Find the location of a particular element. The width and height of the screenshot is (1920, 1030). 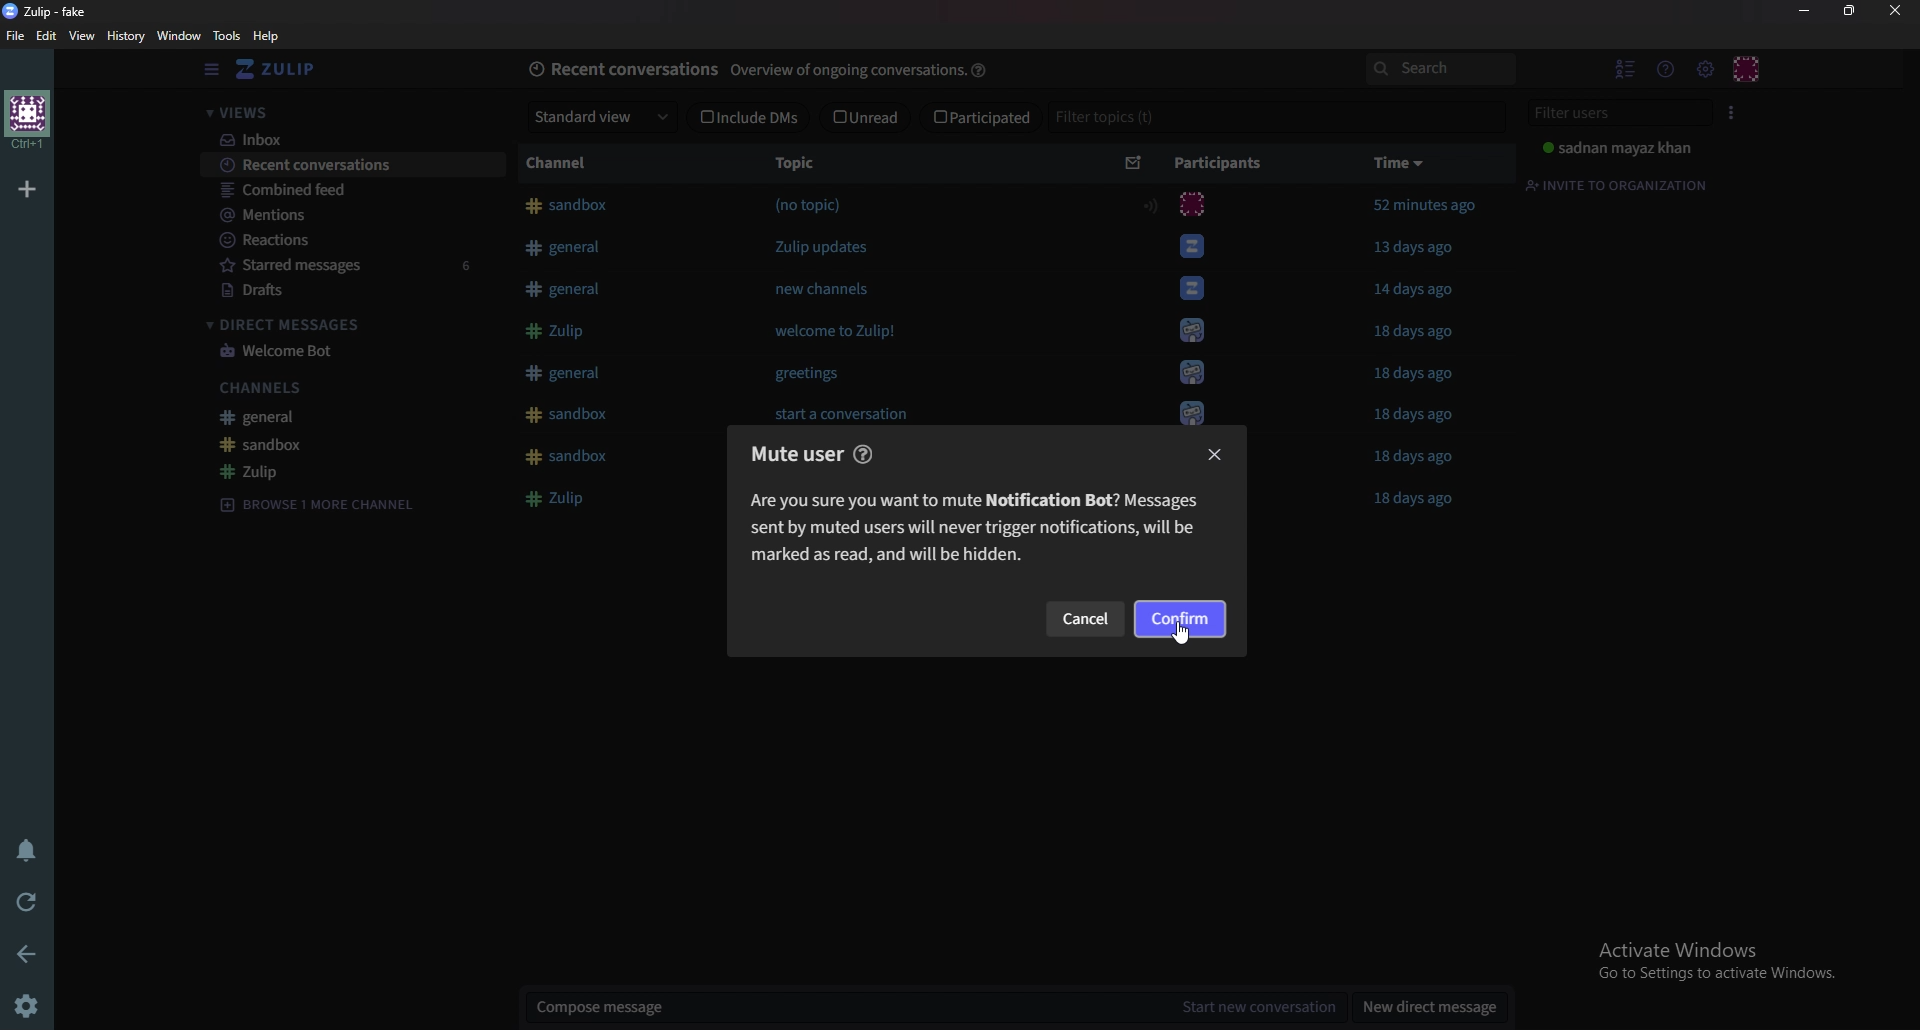

#general is located at coordinates (569, 289).